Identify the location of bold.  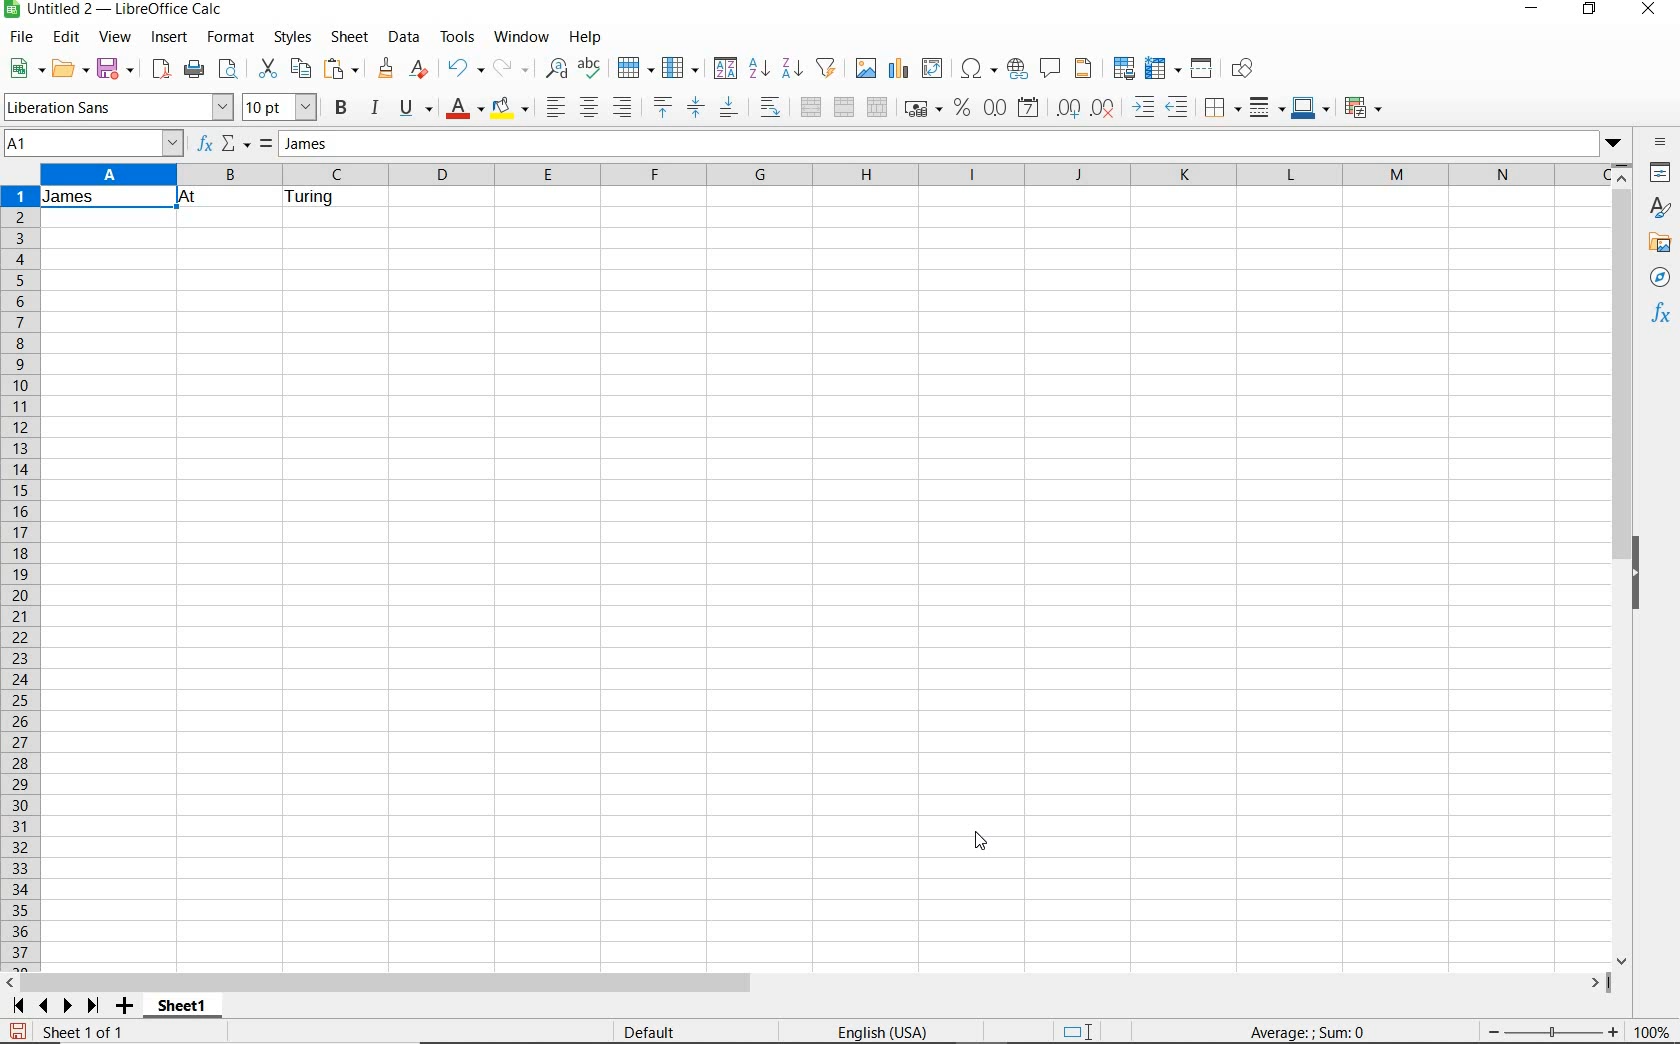
(342, 108).